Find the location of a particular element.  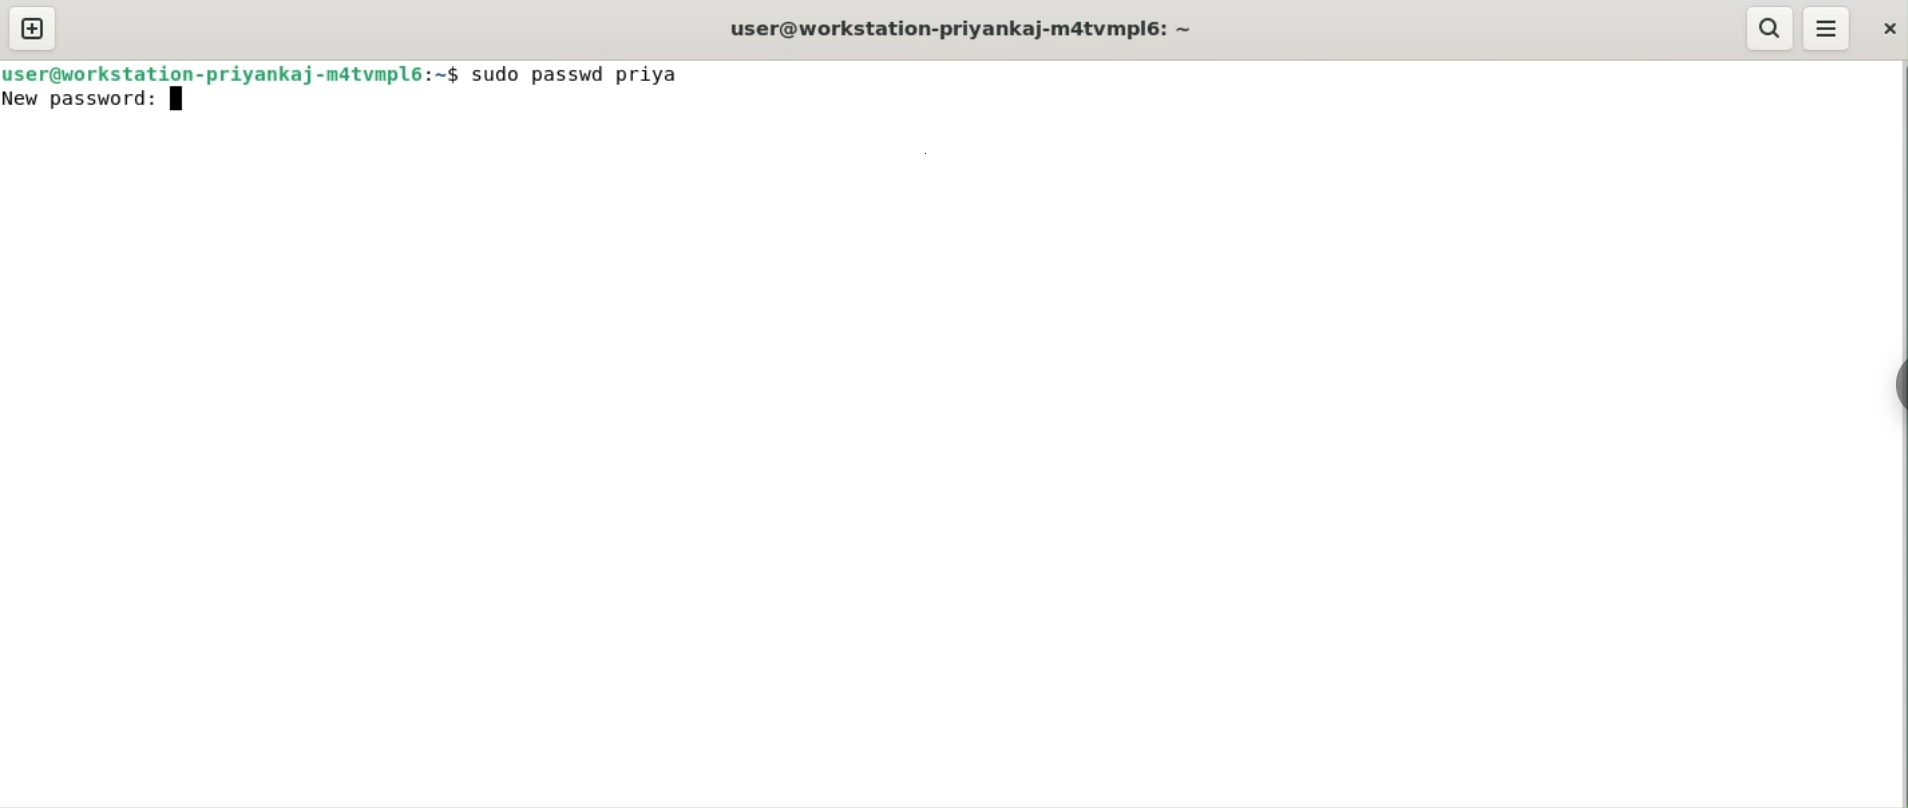

new tab is located at coordinates (32, 28).